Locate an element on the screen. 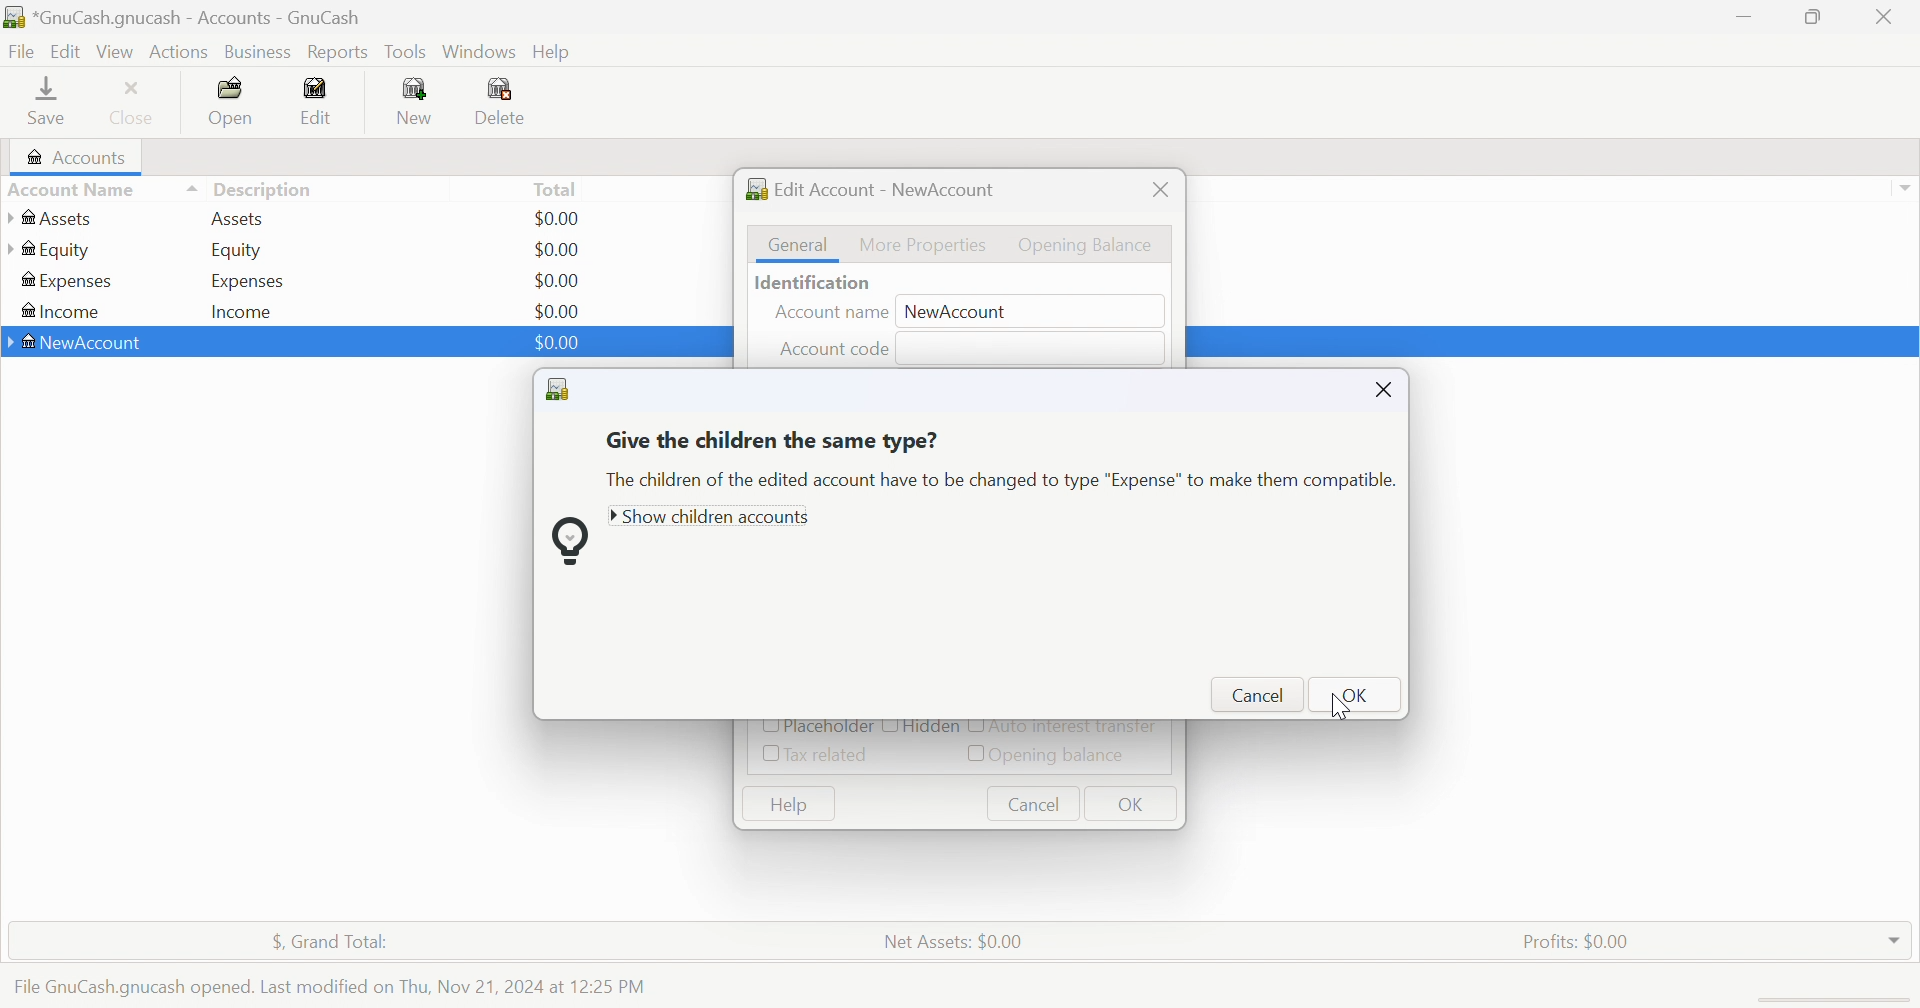 This screenshot has width=1920, height=1008. The children of the edited account have to be changed to type 'Expense' to make them compatible is located at coordinates (997, 482).